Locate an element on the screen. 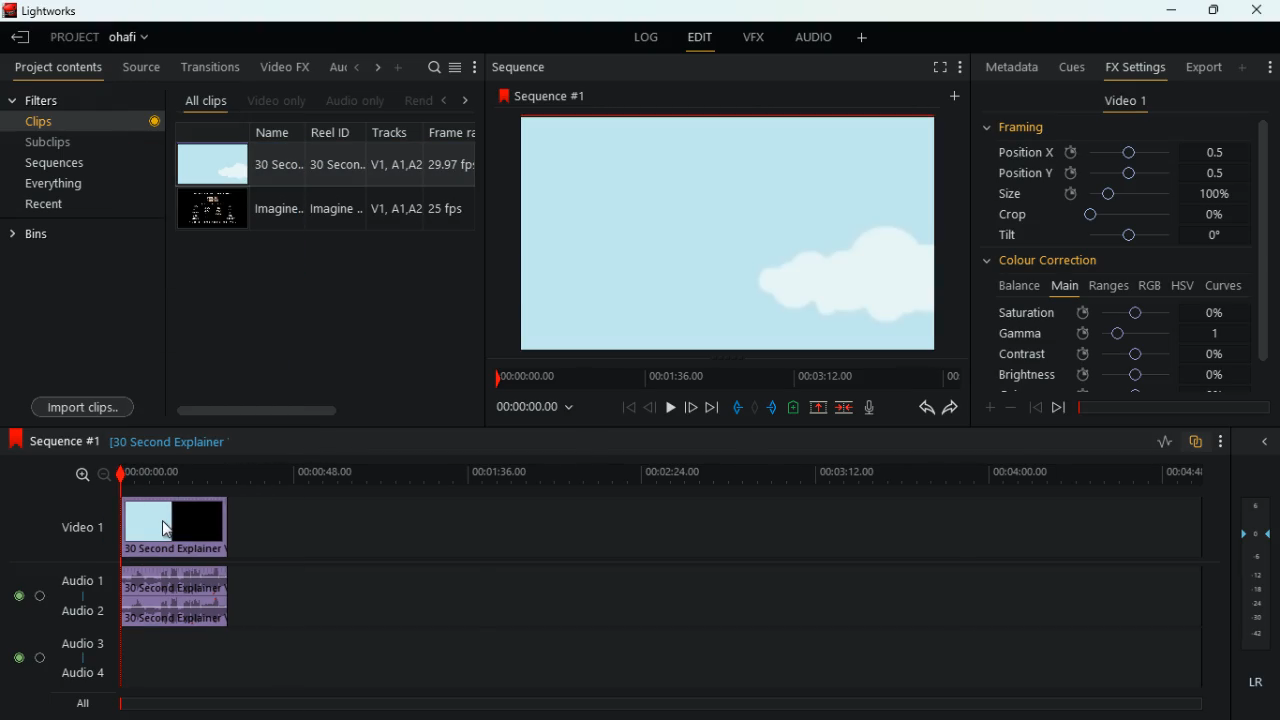  rate is located at coordinates (1159, 442).